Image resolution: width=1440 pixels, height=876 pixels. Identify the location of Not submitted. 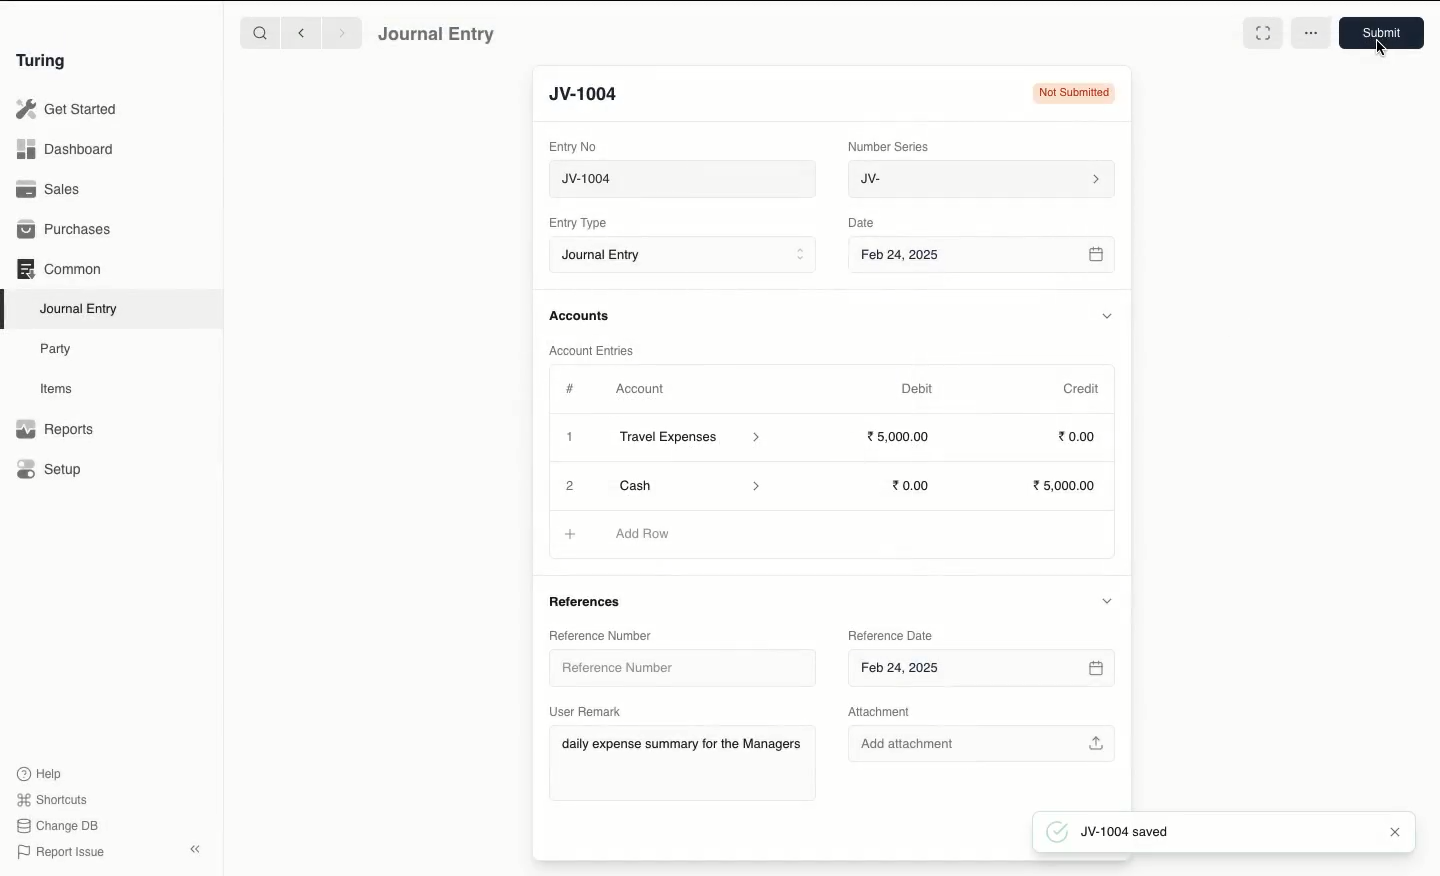
(1072, 92).